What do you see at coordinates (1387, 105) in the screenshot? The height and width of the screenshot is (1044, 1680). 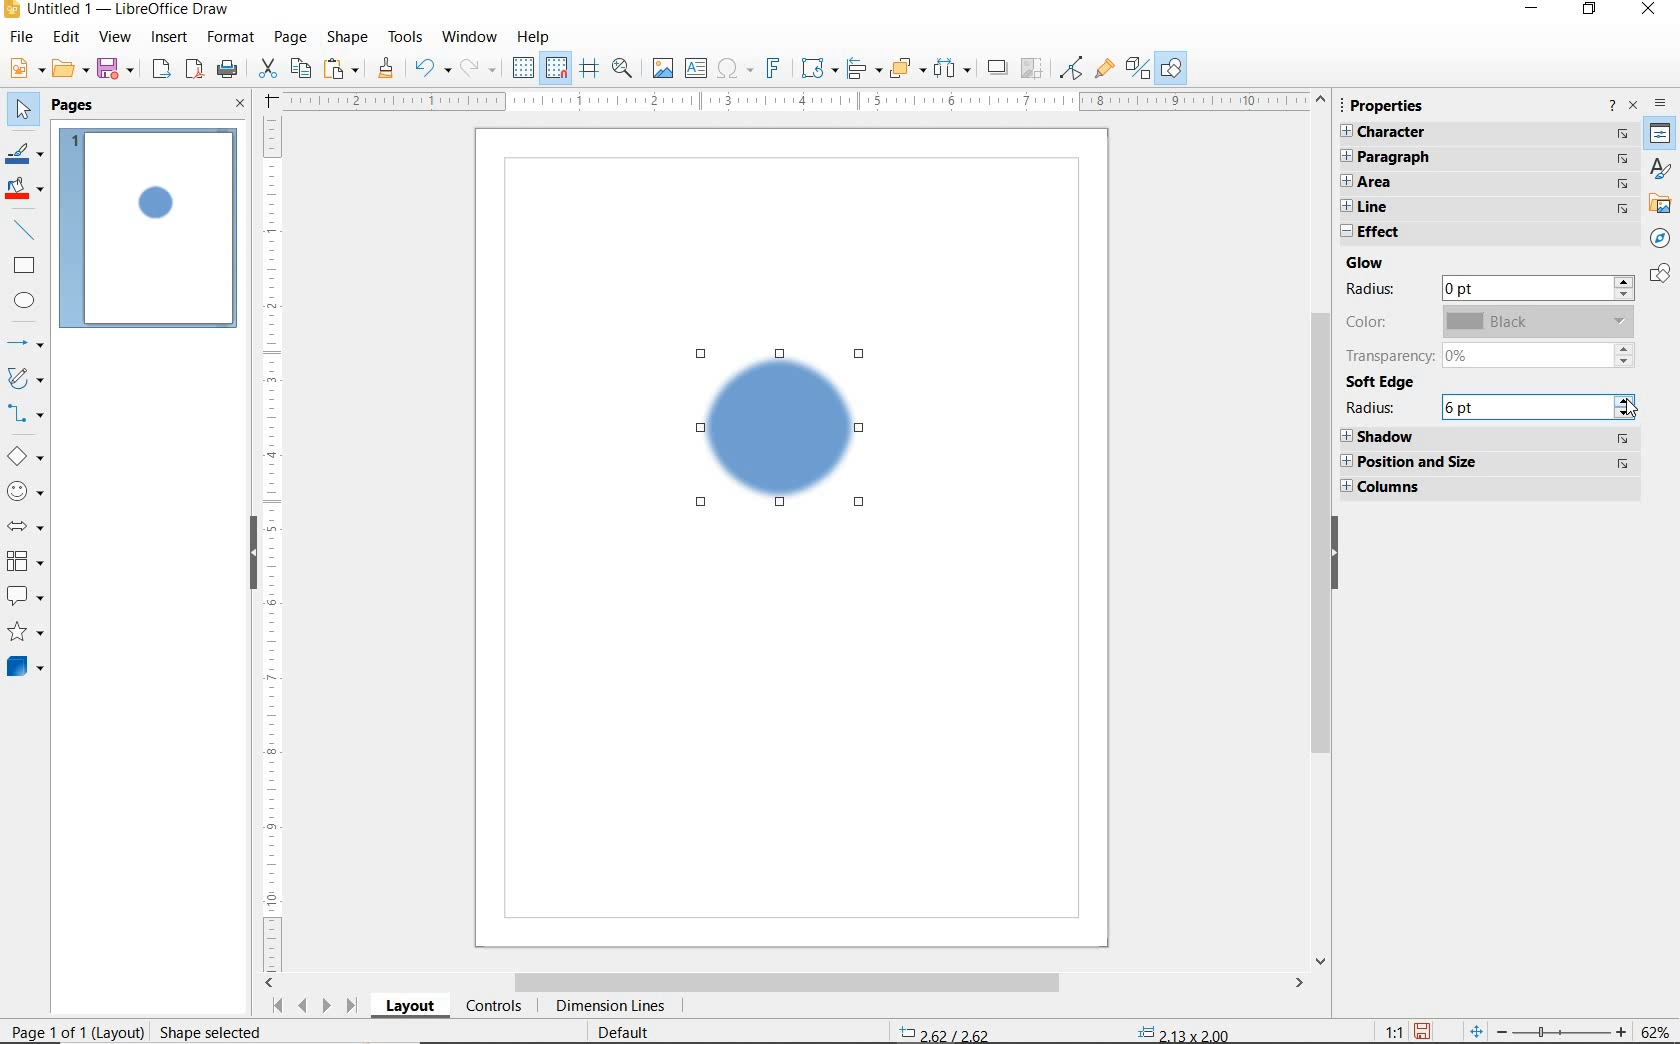 I see `PROPERTIES` at bounding box center [1387, 105].